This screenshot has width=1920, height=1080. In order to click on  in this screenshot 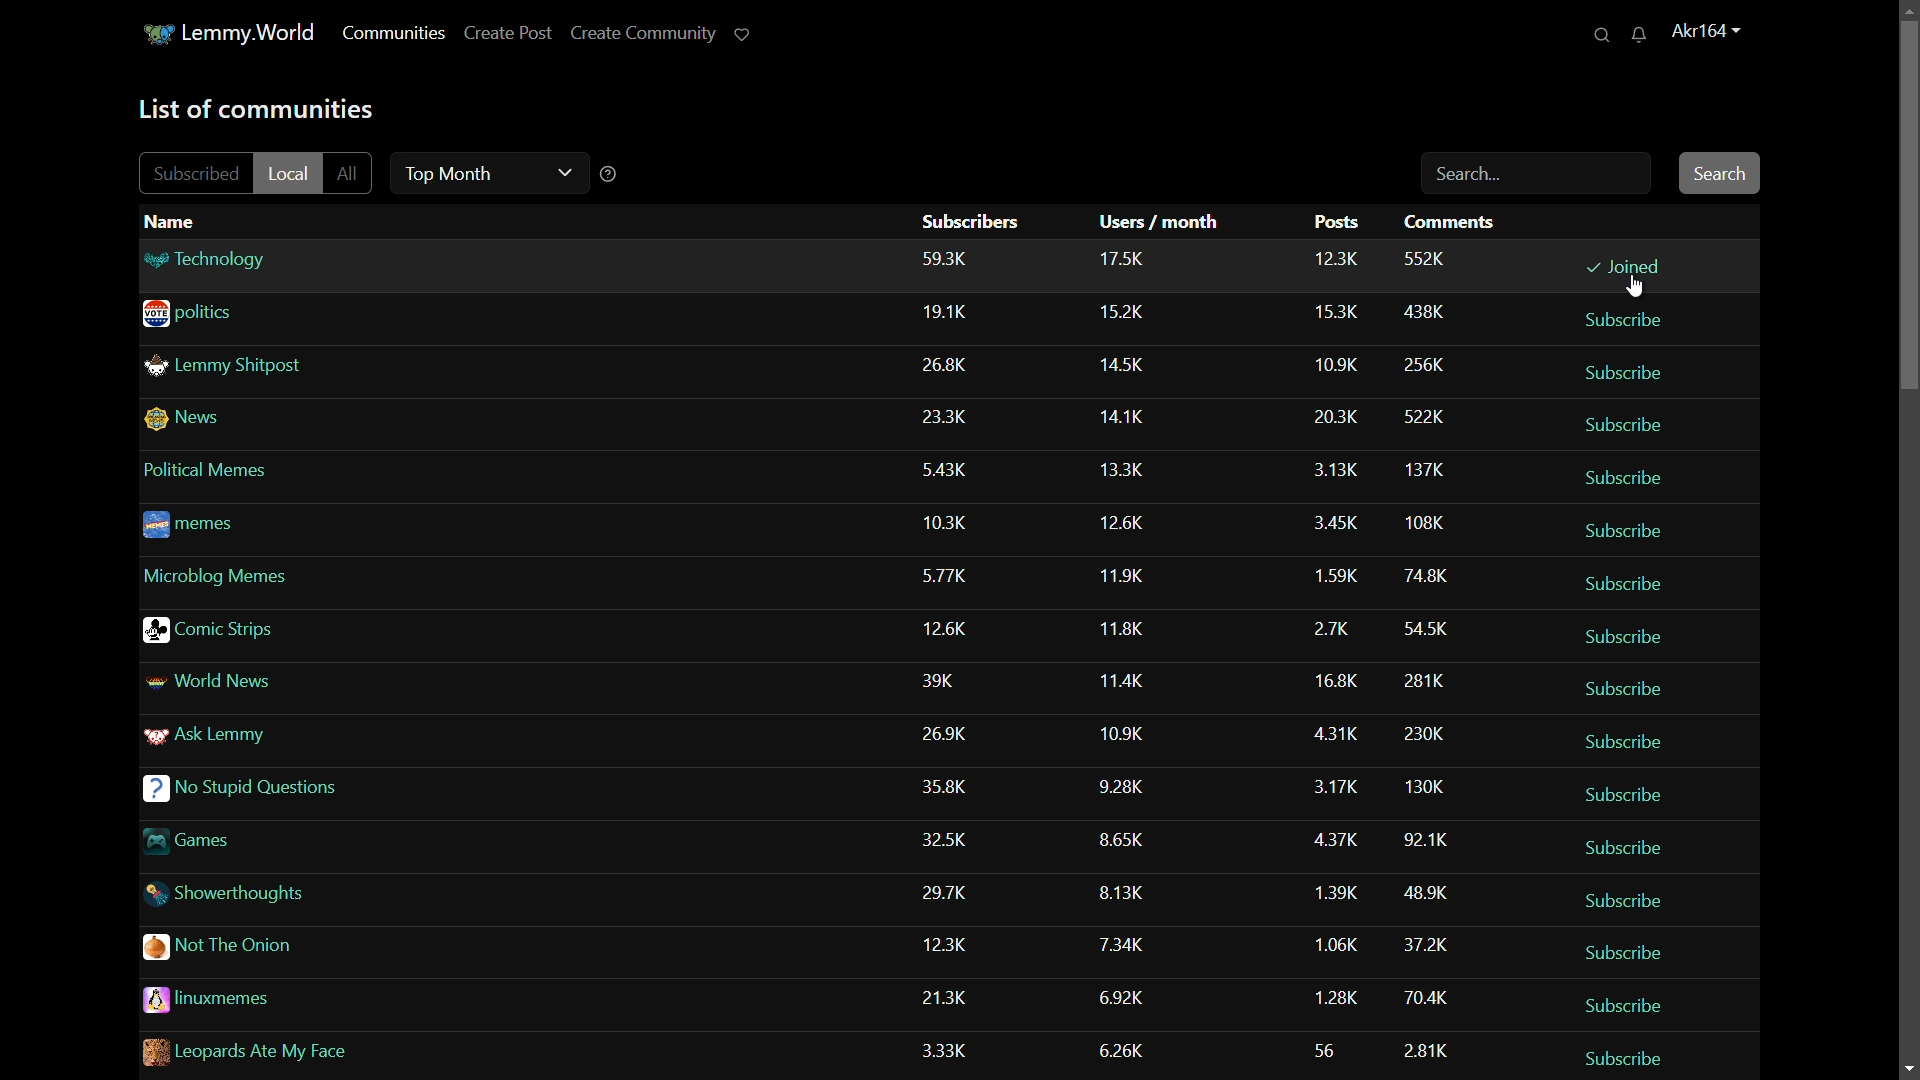, I will do `click(948, 368)`.